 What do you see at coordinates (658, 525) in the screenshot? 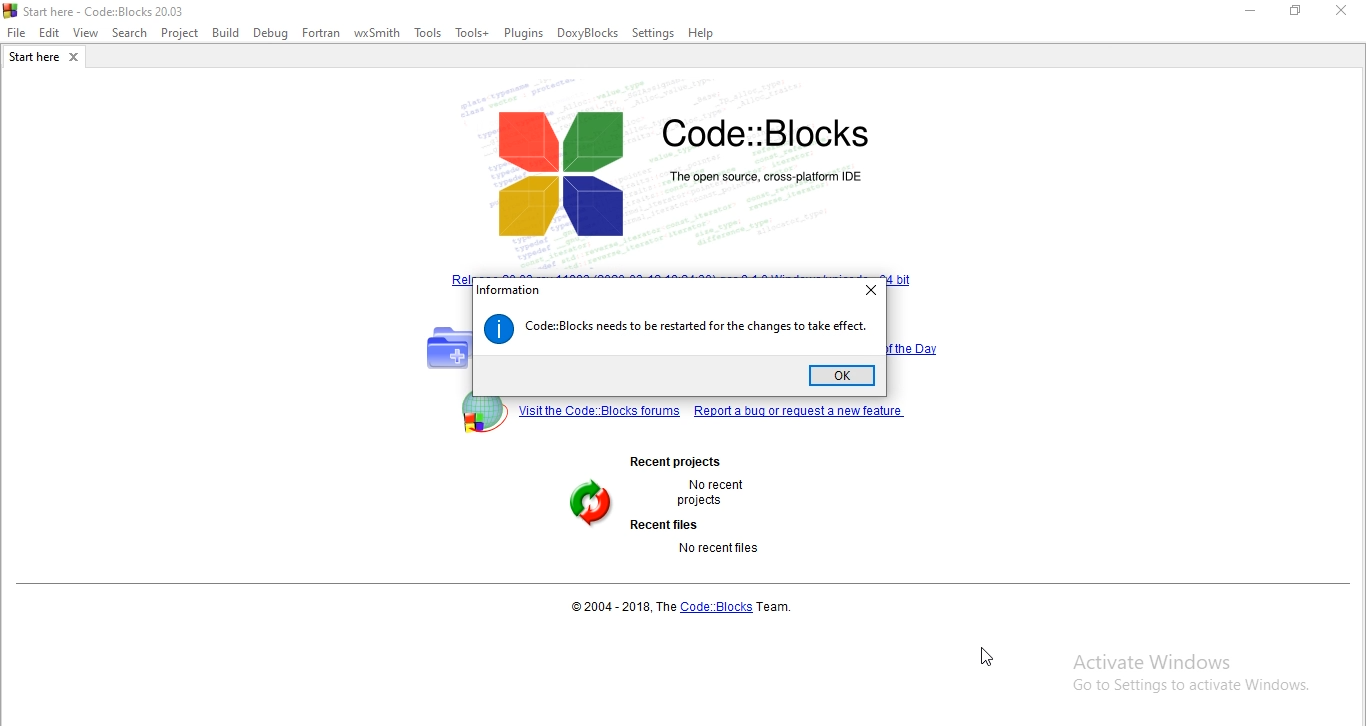
I see `Recent files` at bounding box center [658, 525].